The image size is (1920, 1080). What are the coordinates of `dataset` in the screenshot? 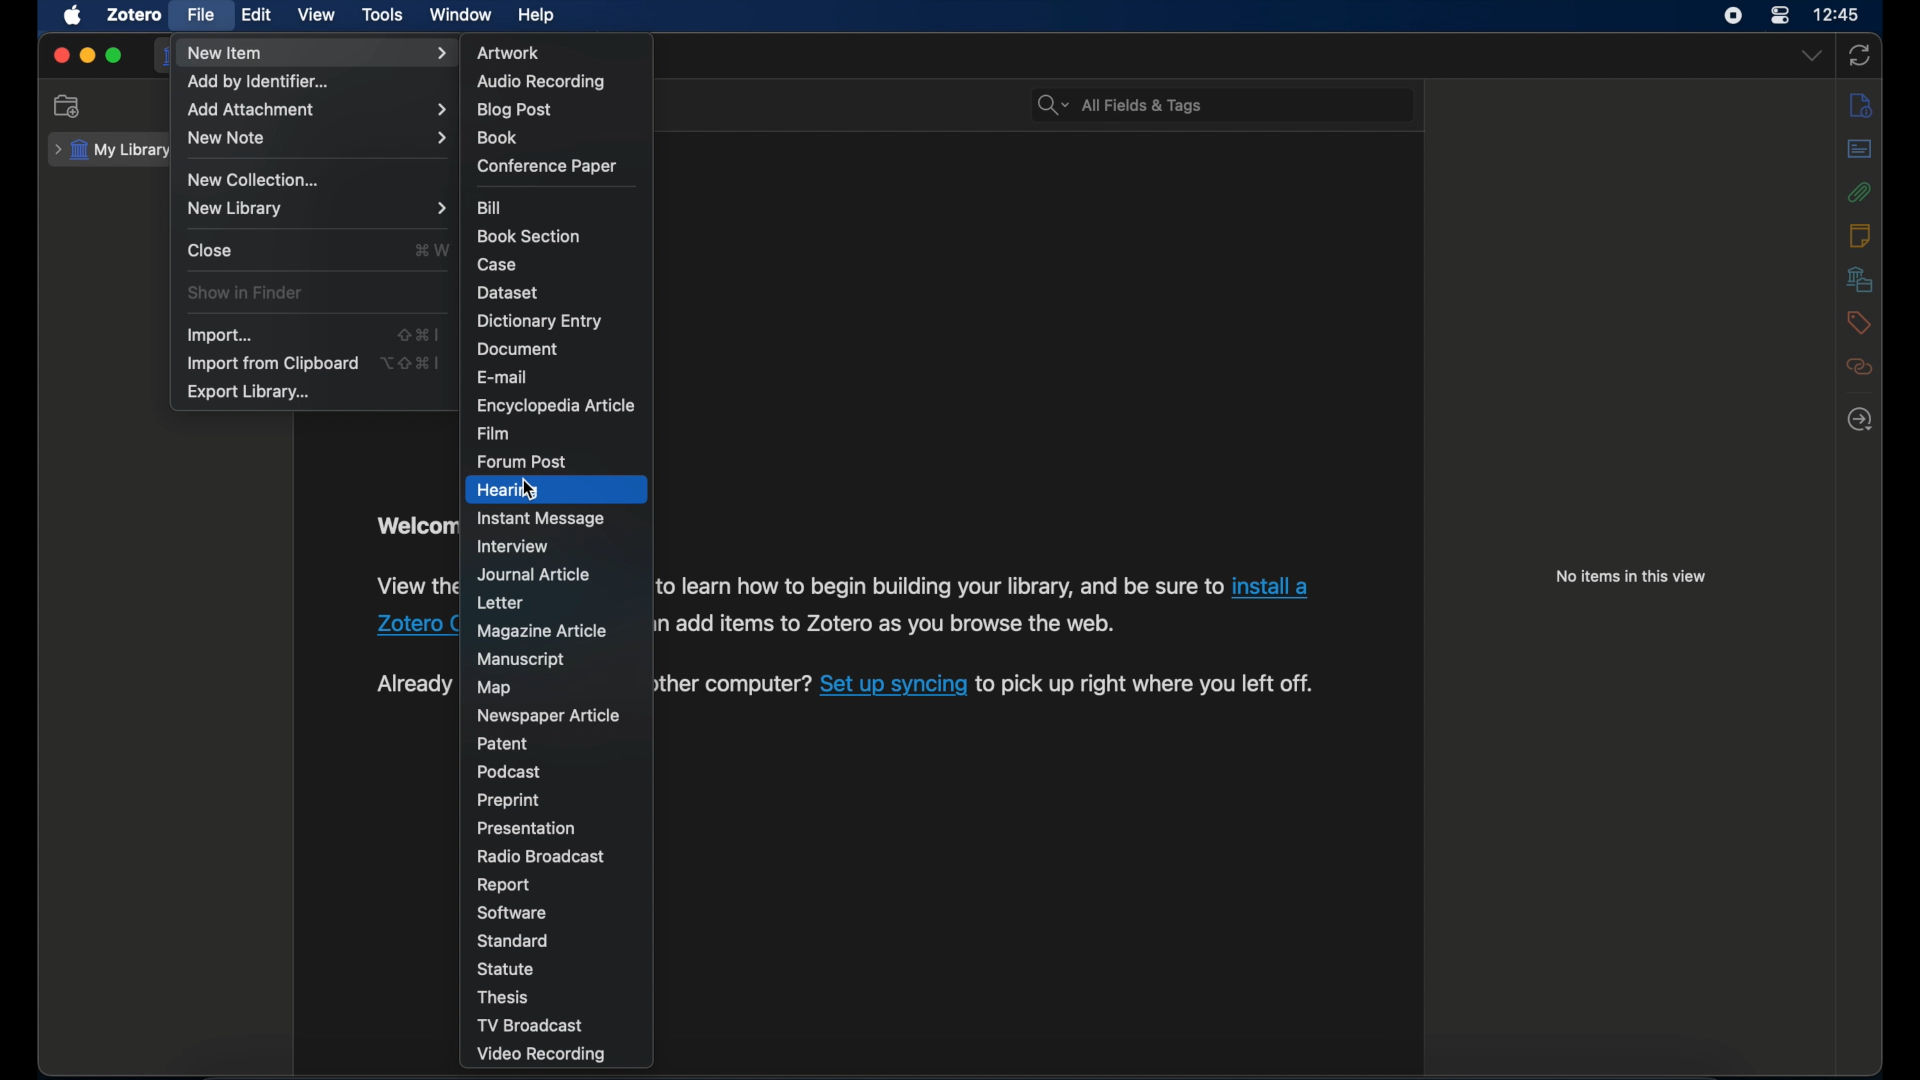 It's located at (509, 292).